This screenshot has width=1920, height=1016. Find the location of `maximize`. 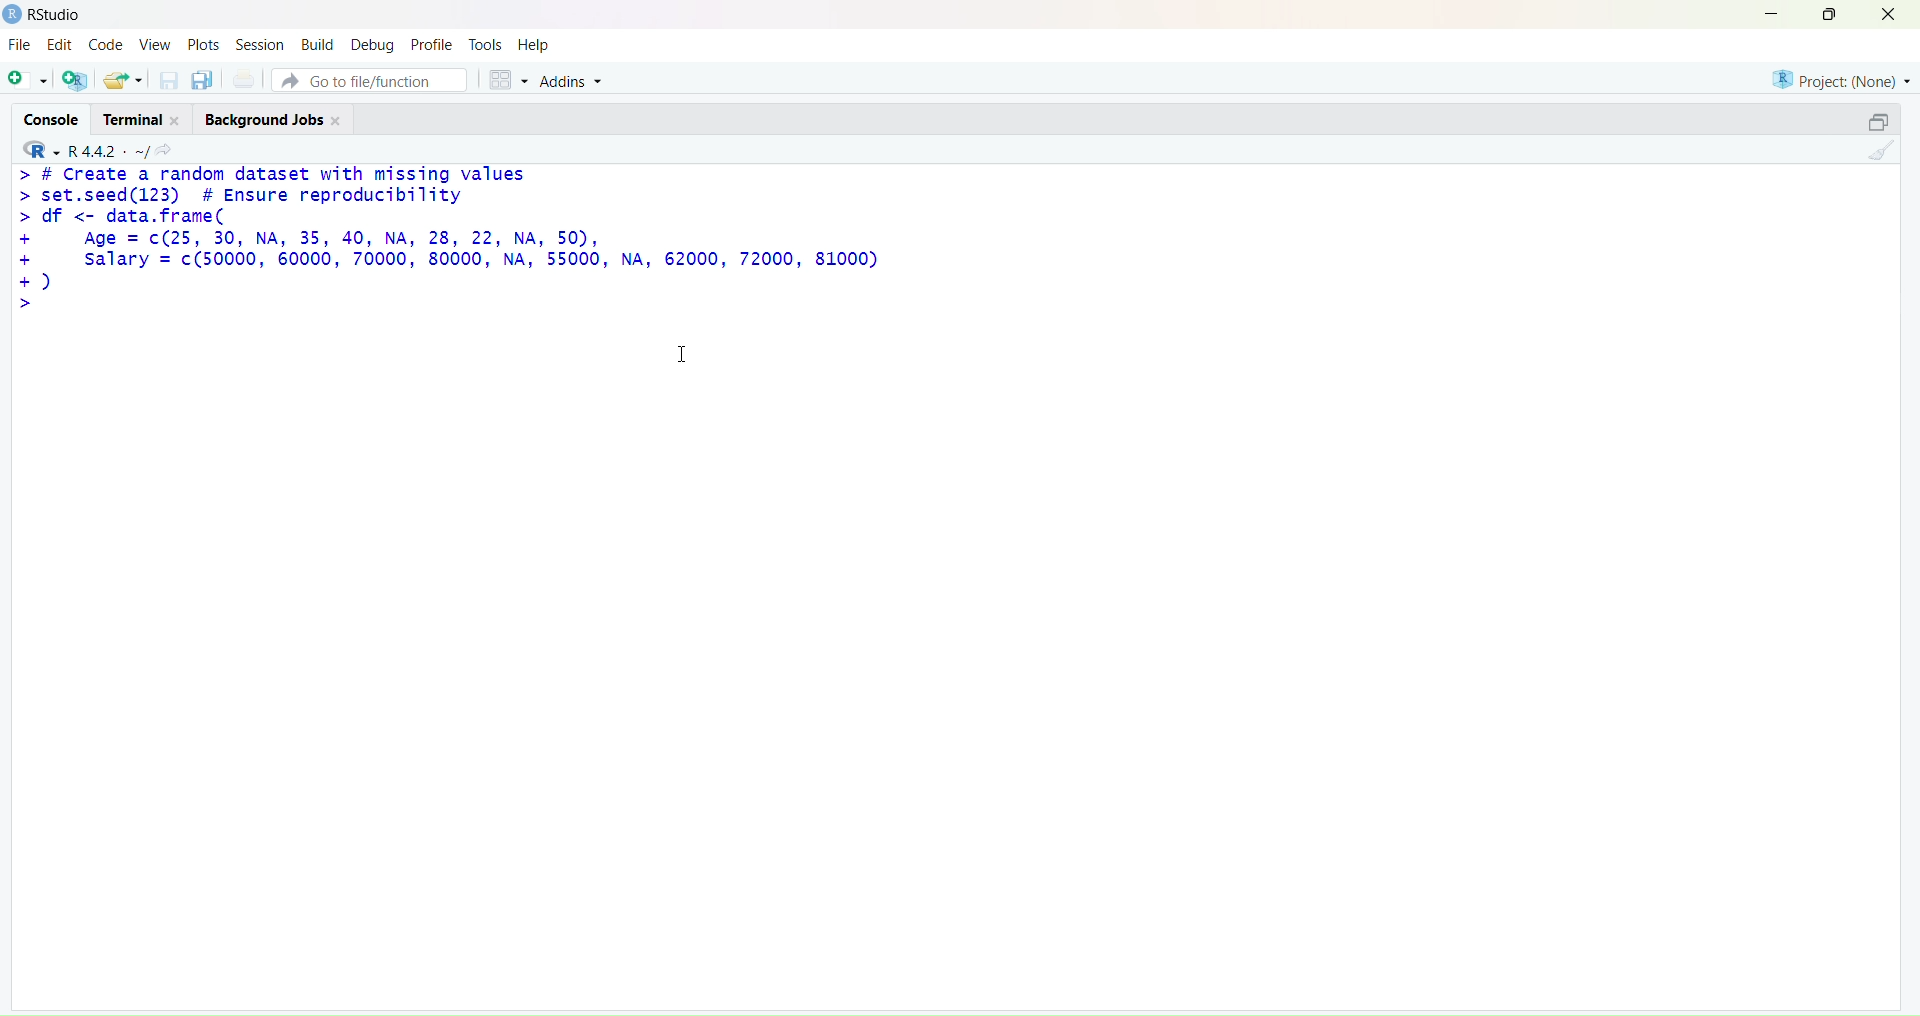

maximize is located at coordinates (1822, 14).